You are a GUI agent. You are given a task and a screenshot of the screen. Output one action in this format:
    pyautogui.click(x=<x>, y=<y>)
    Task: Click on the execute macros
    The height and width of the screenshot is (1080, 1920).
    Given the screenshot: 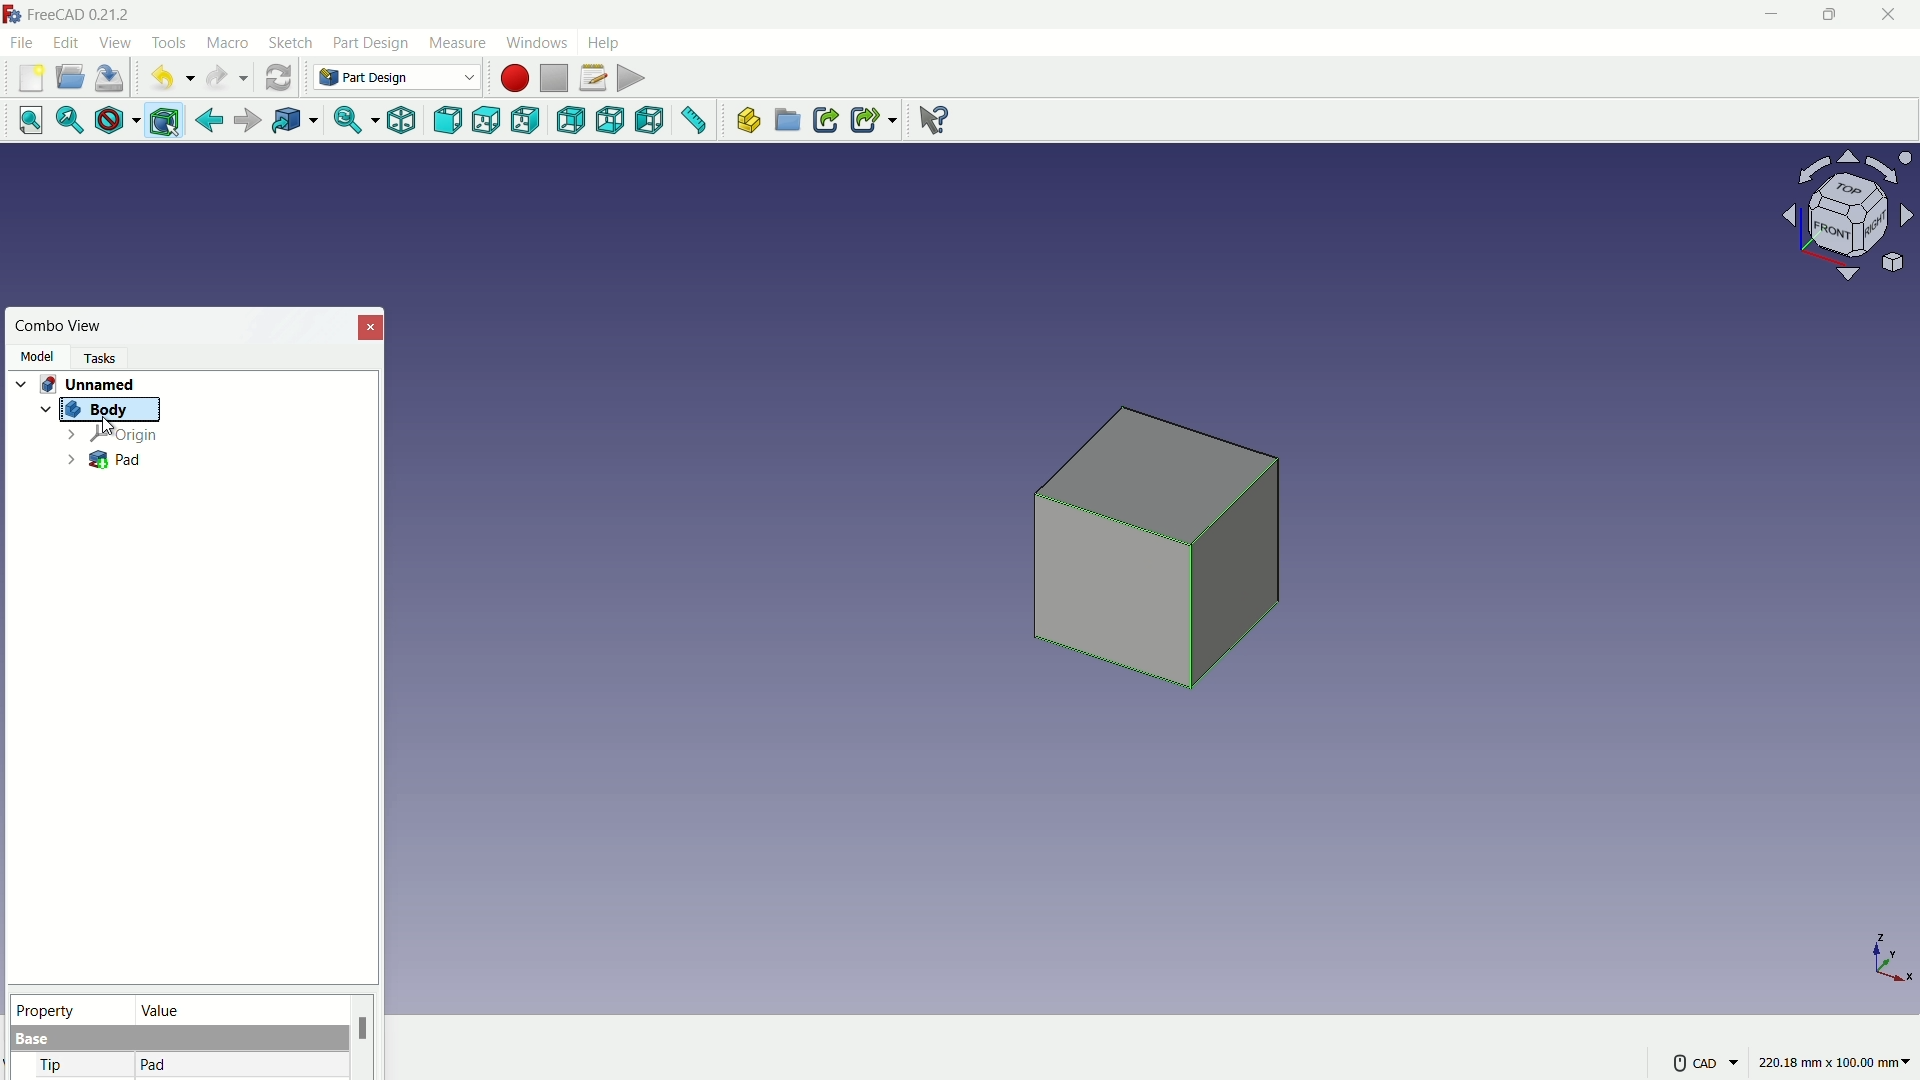 What is the action you would take?
    pyautogui.click(x=633, y=76)
    